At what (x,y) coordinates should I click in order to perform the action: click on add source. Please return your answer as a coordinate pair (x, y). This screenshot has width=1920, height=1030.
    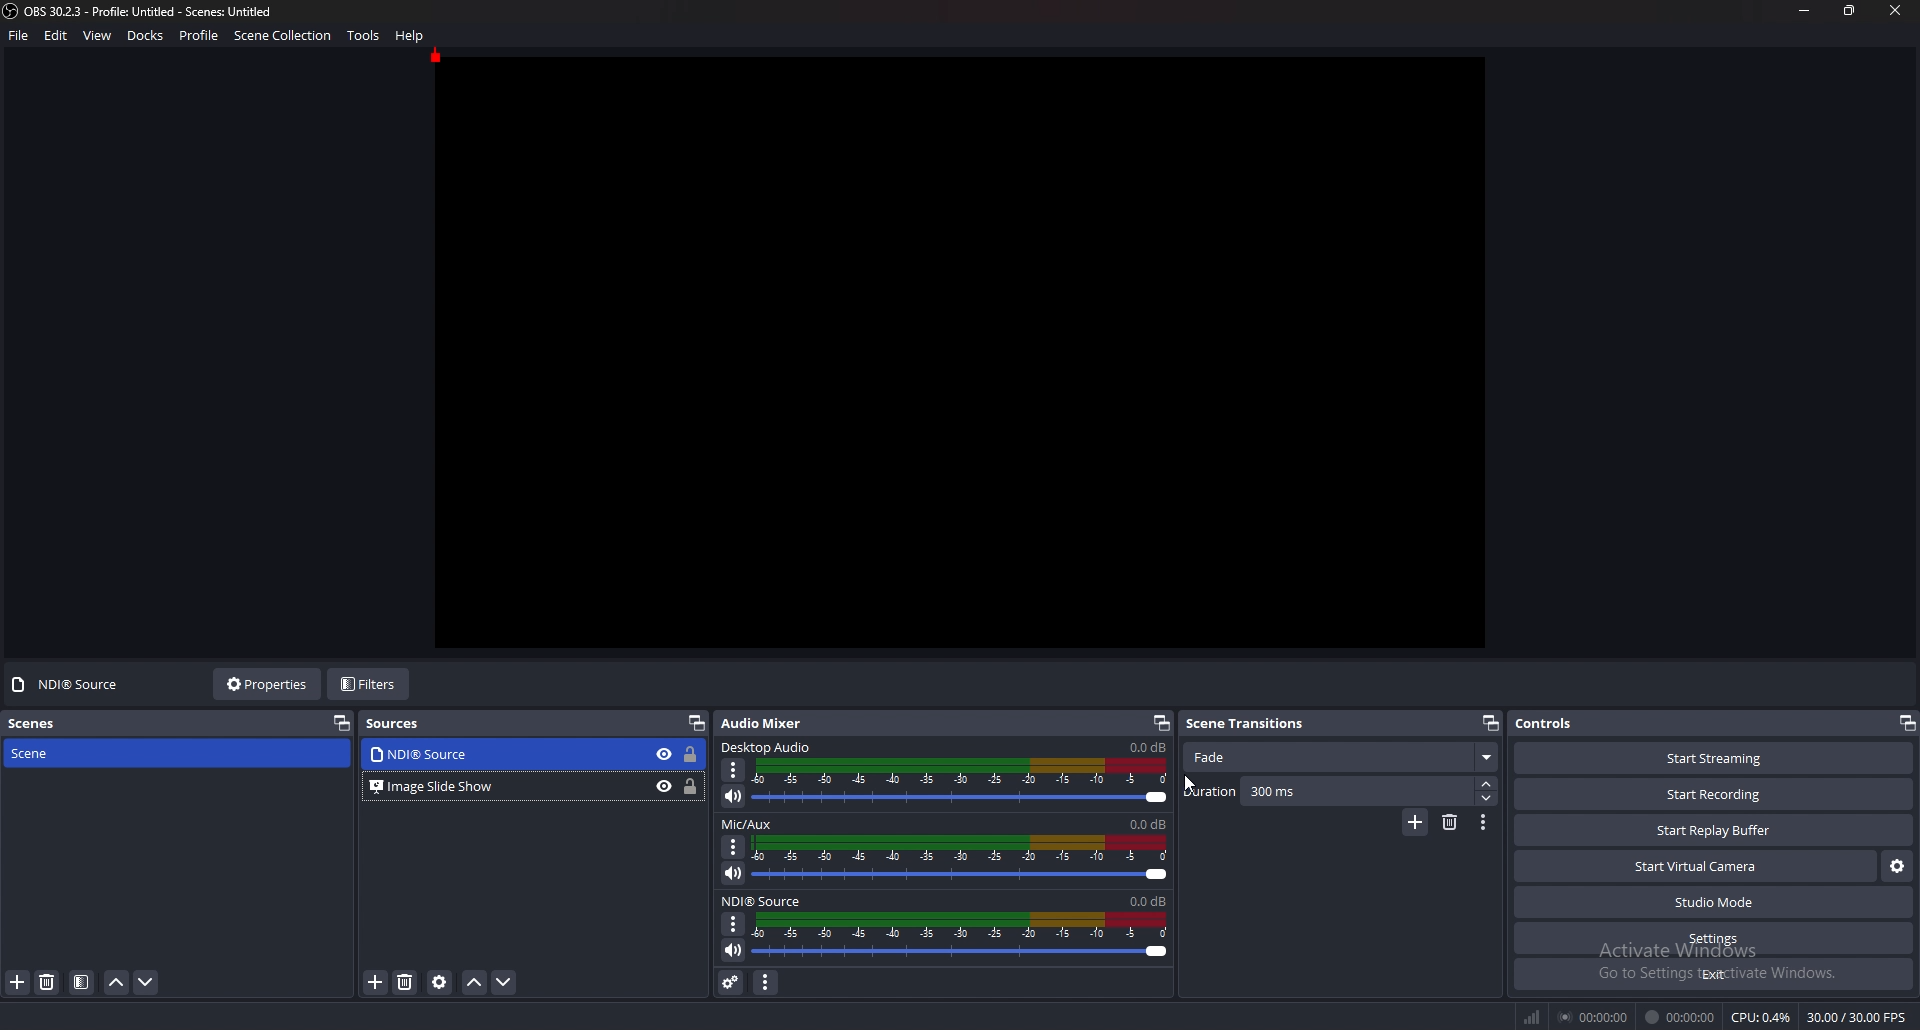
    Looking at the image, I should click on (16, 983).